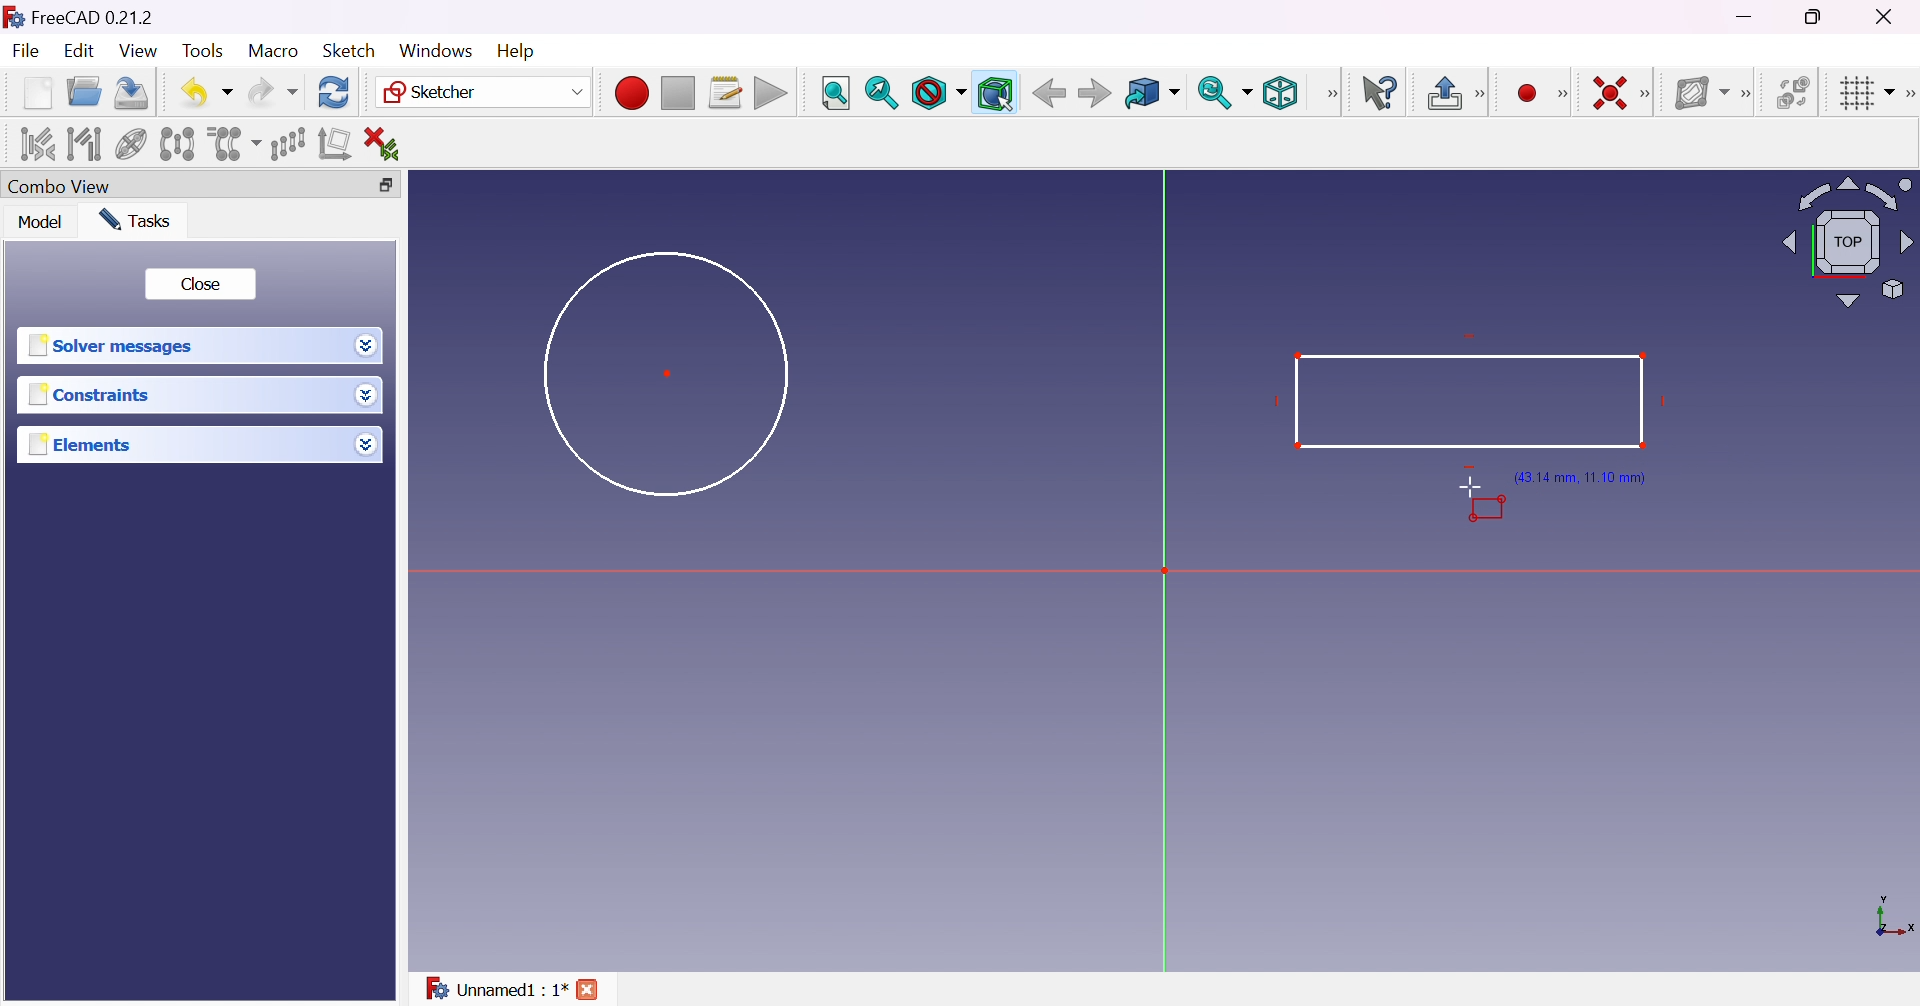  I want to click on Constrain coincident, so click(1608, 93).